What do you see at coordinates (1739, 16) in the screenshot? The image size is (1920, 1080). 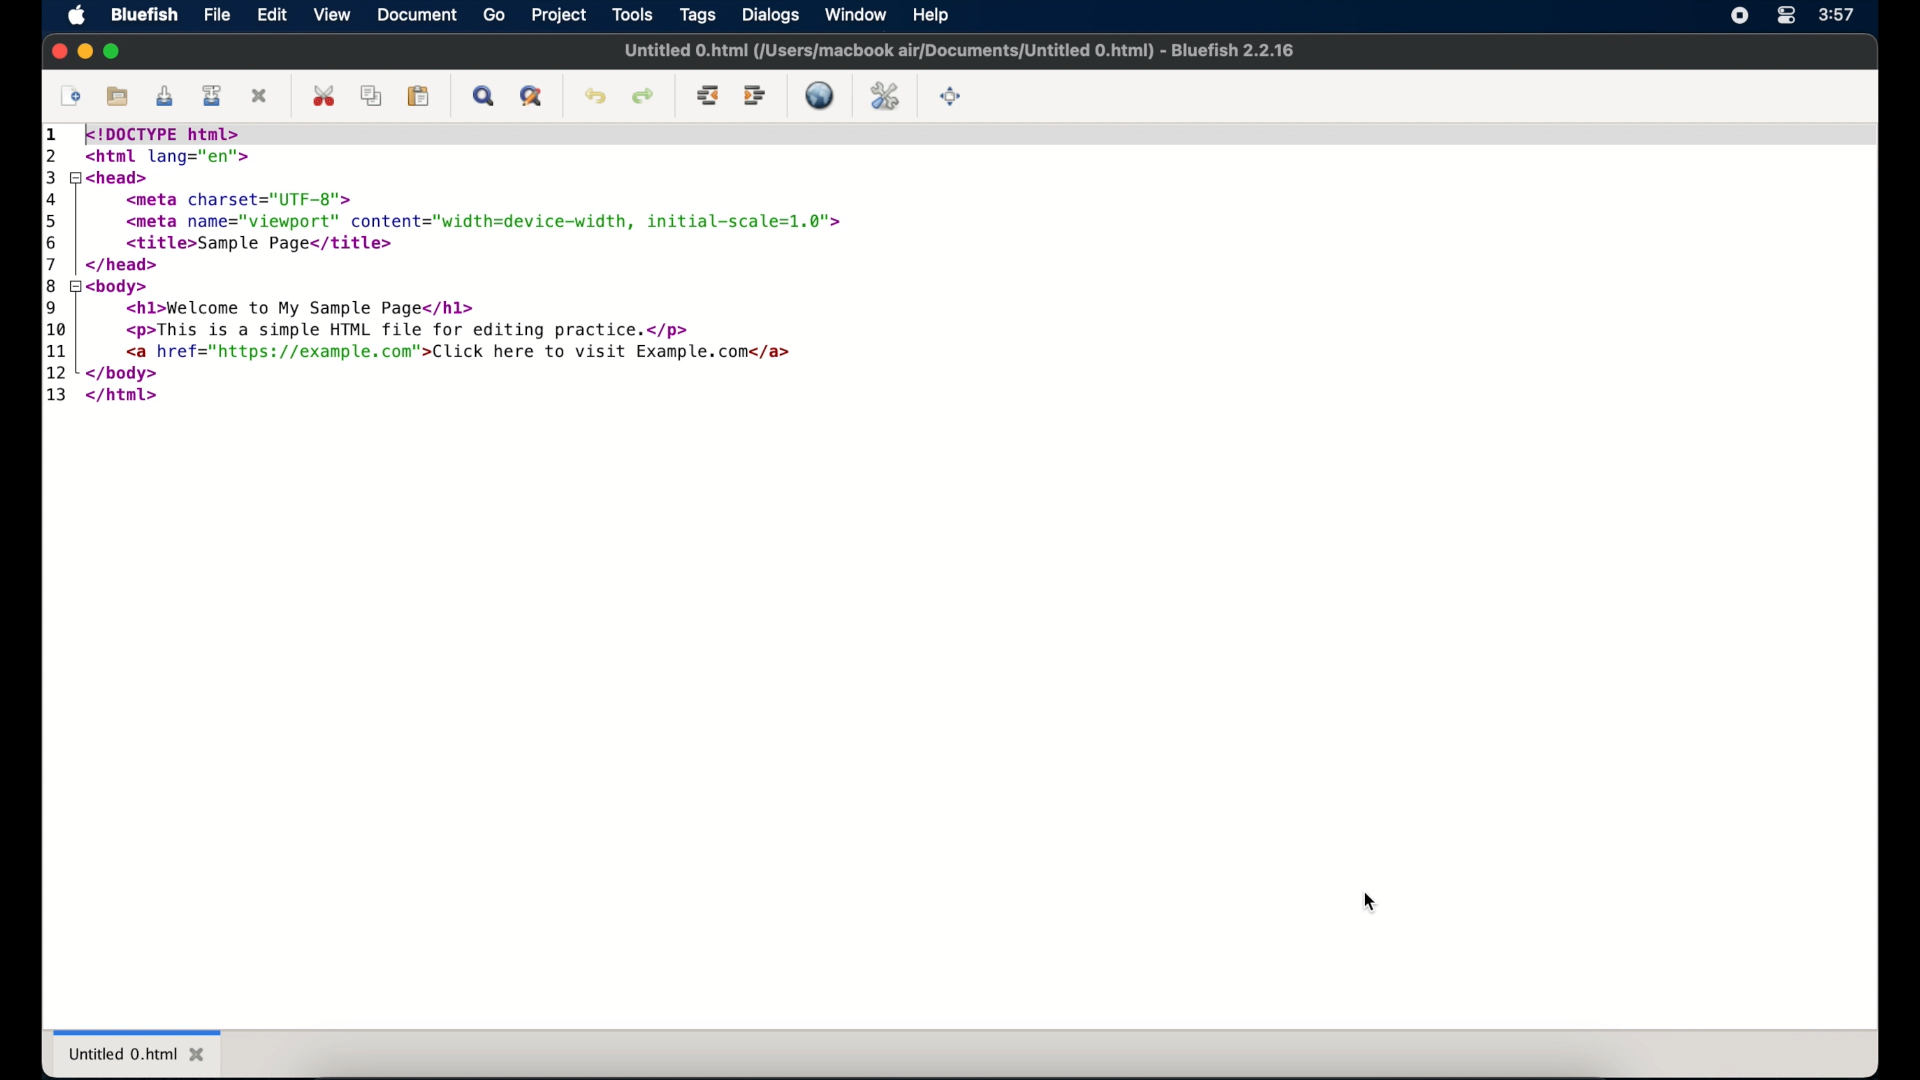 I see `screen recorder icon` at bounding box center [1739, 16].